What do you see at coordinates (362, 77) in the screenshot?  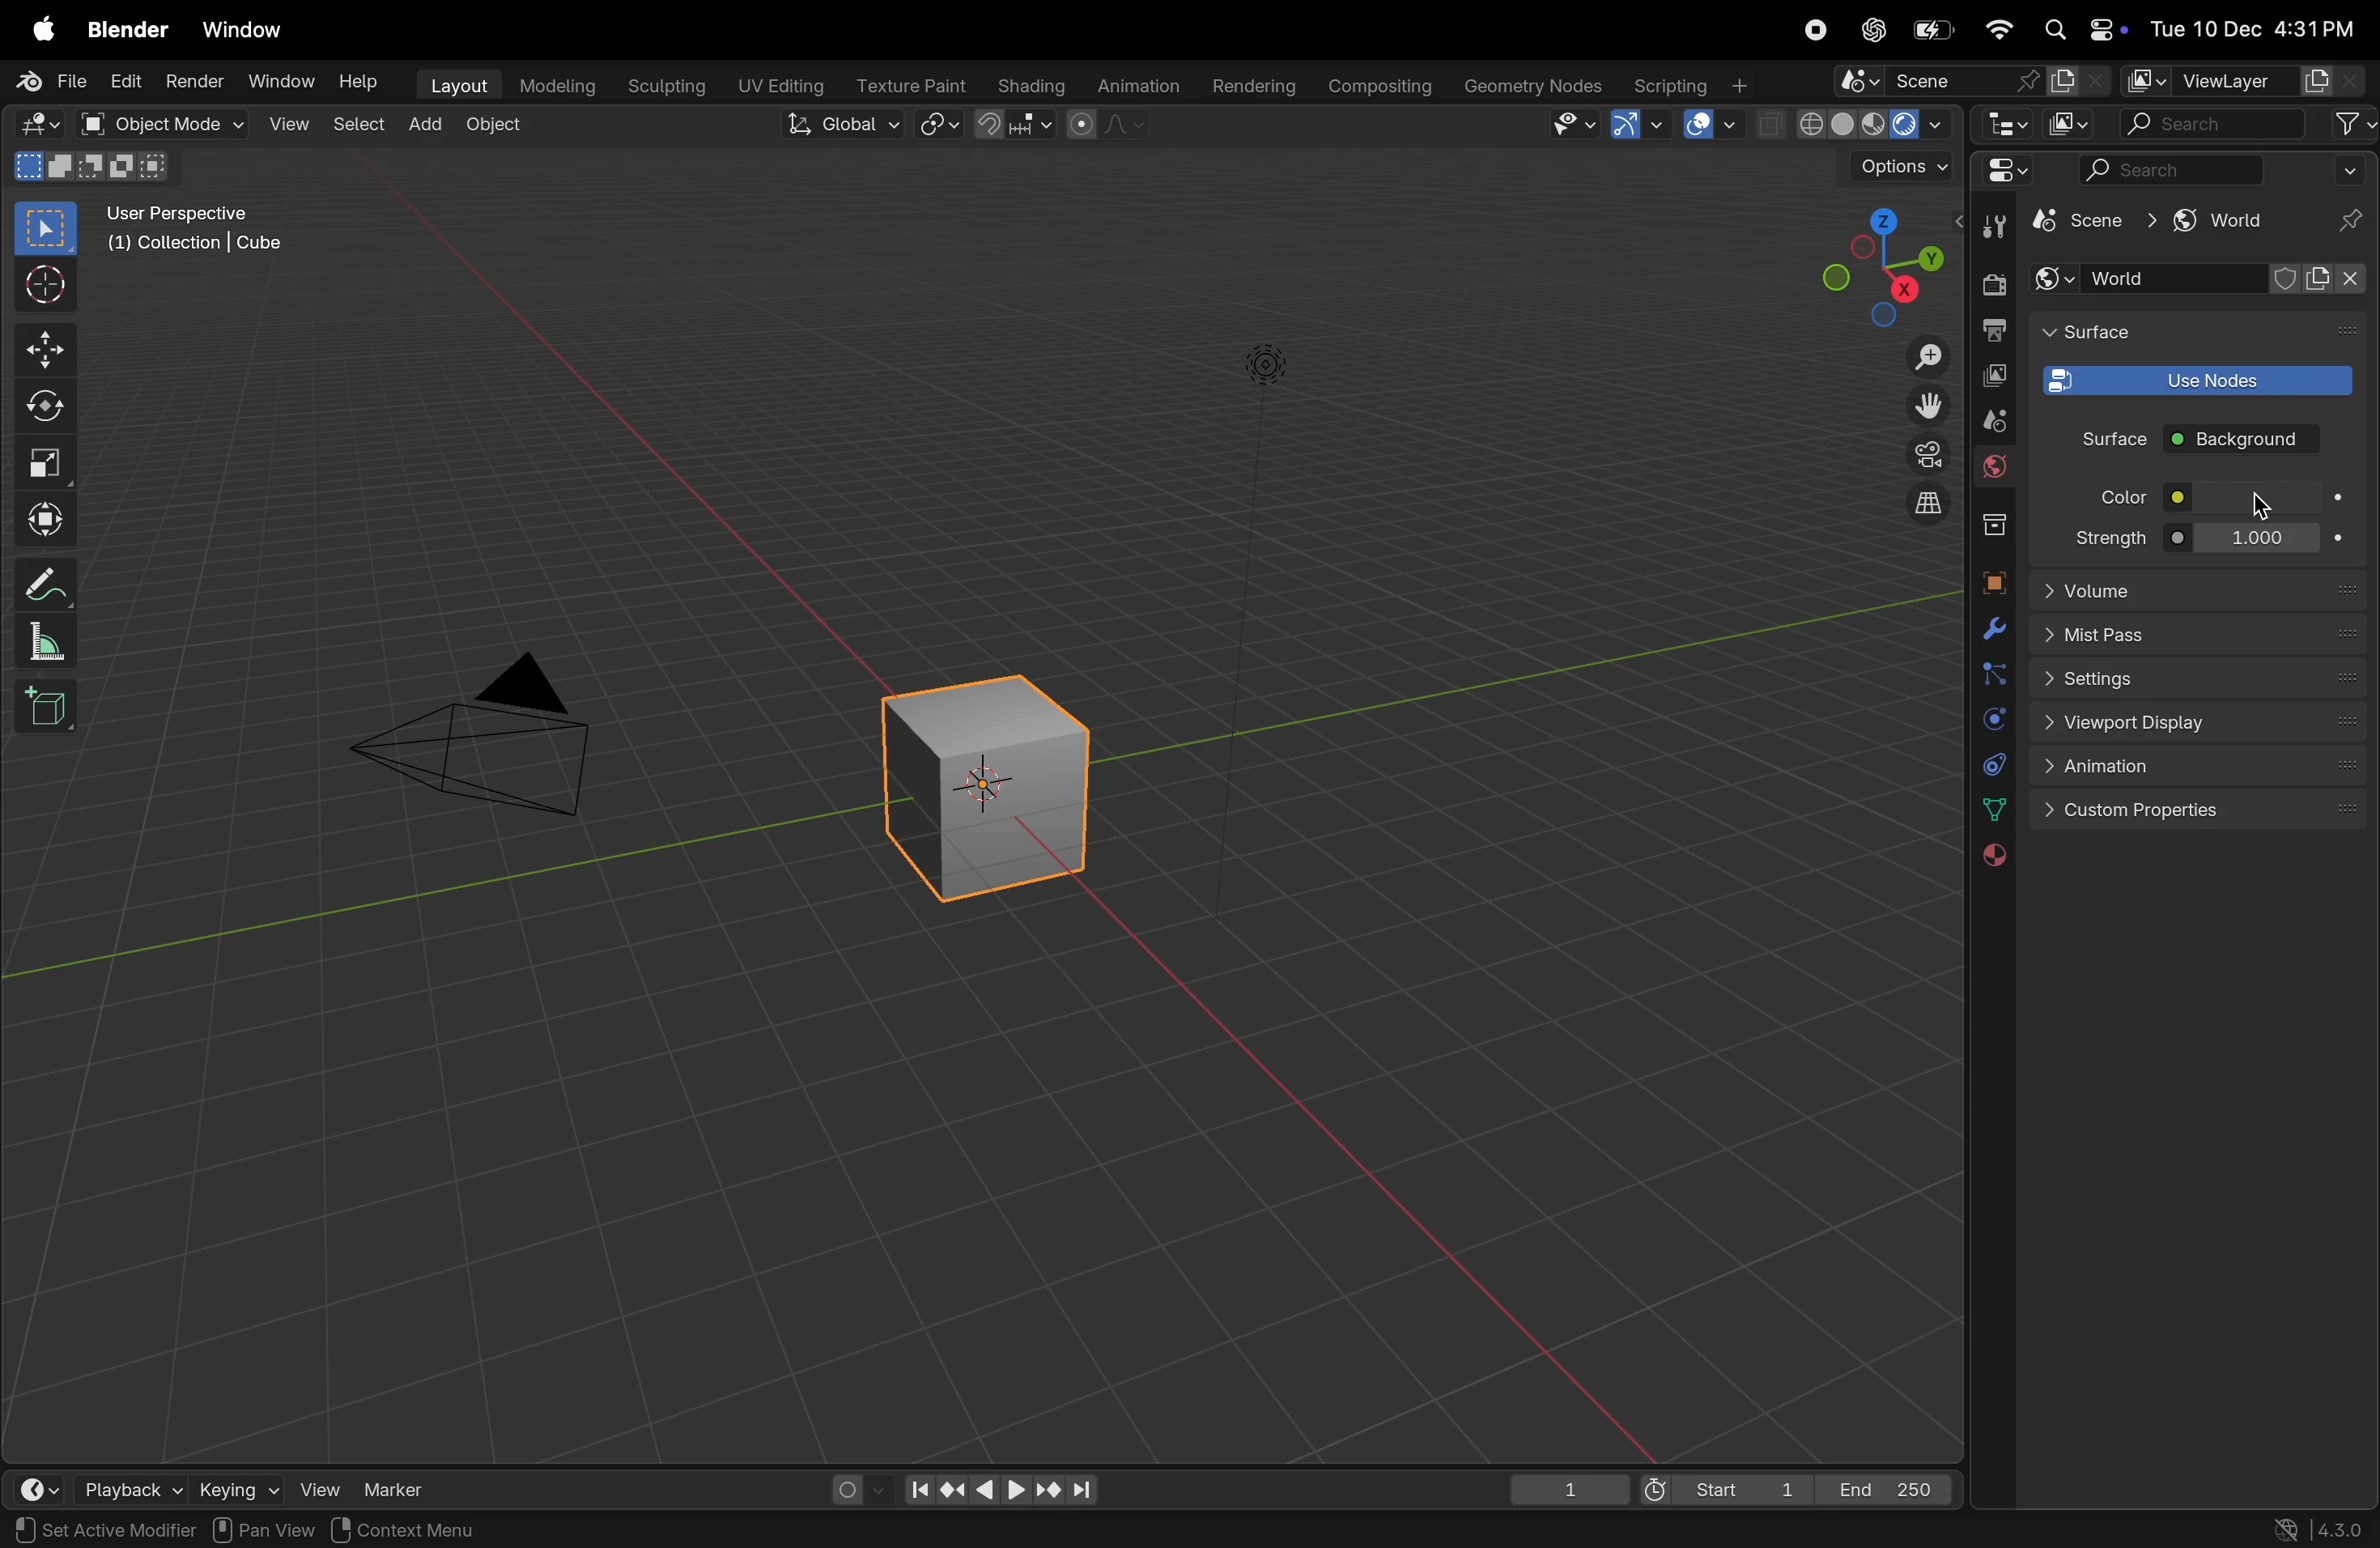 I see `Help` at bounding box center [362, 77].